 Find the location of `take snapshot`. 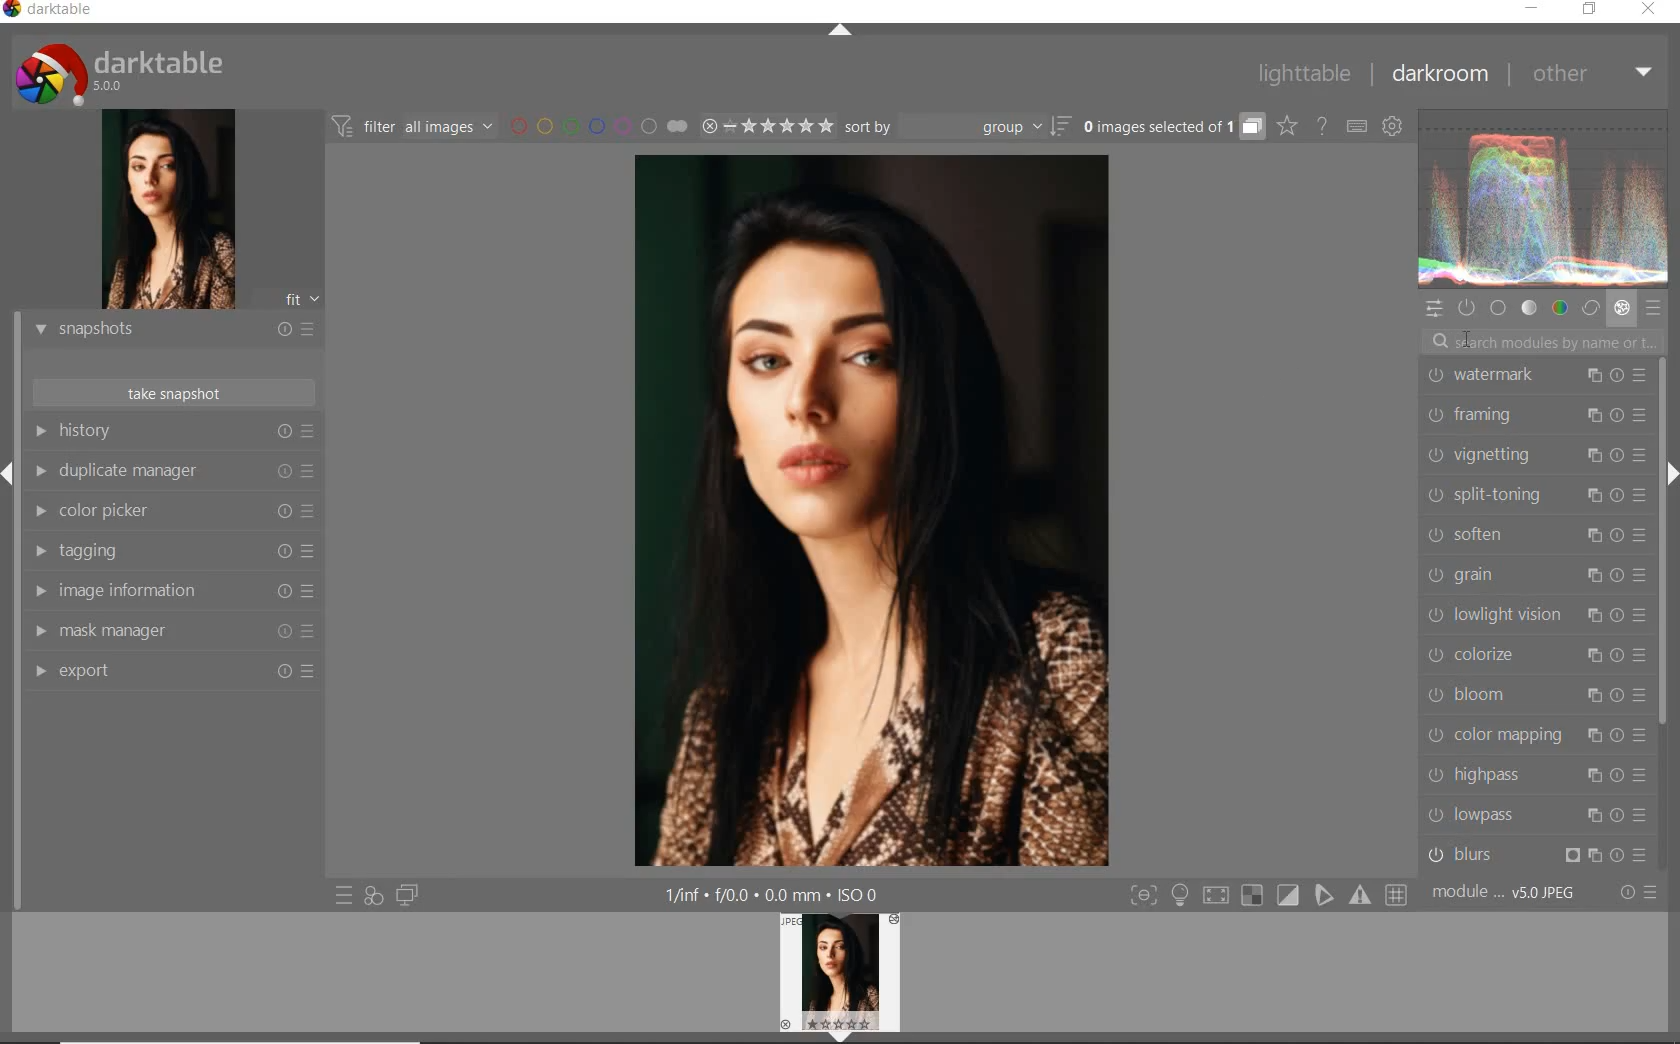

take snapshot is located at coordinates (172, 394).